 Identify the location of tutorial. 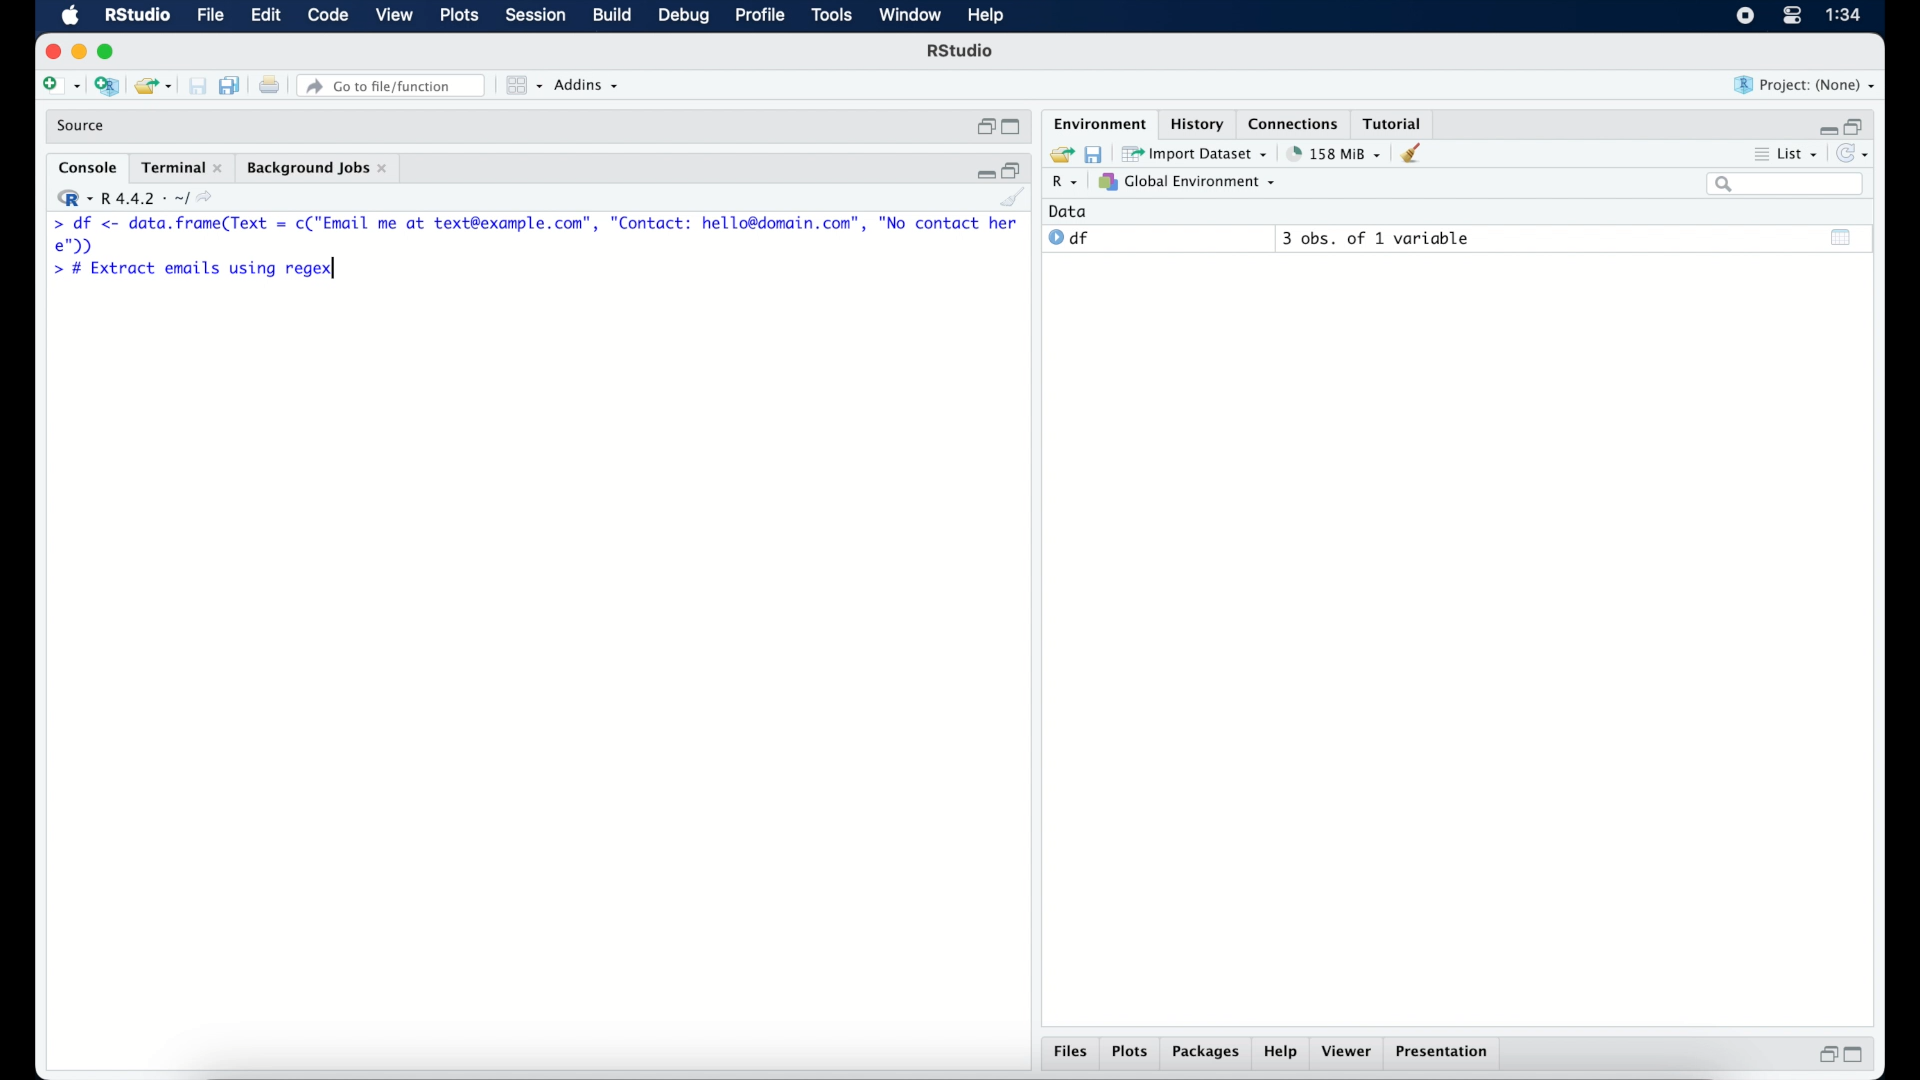
(1397, 121).